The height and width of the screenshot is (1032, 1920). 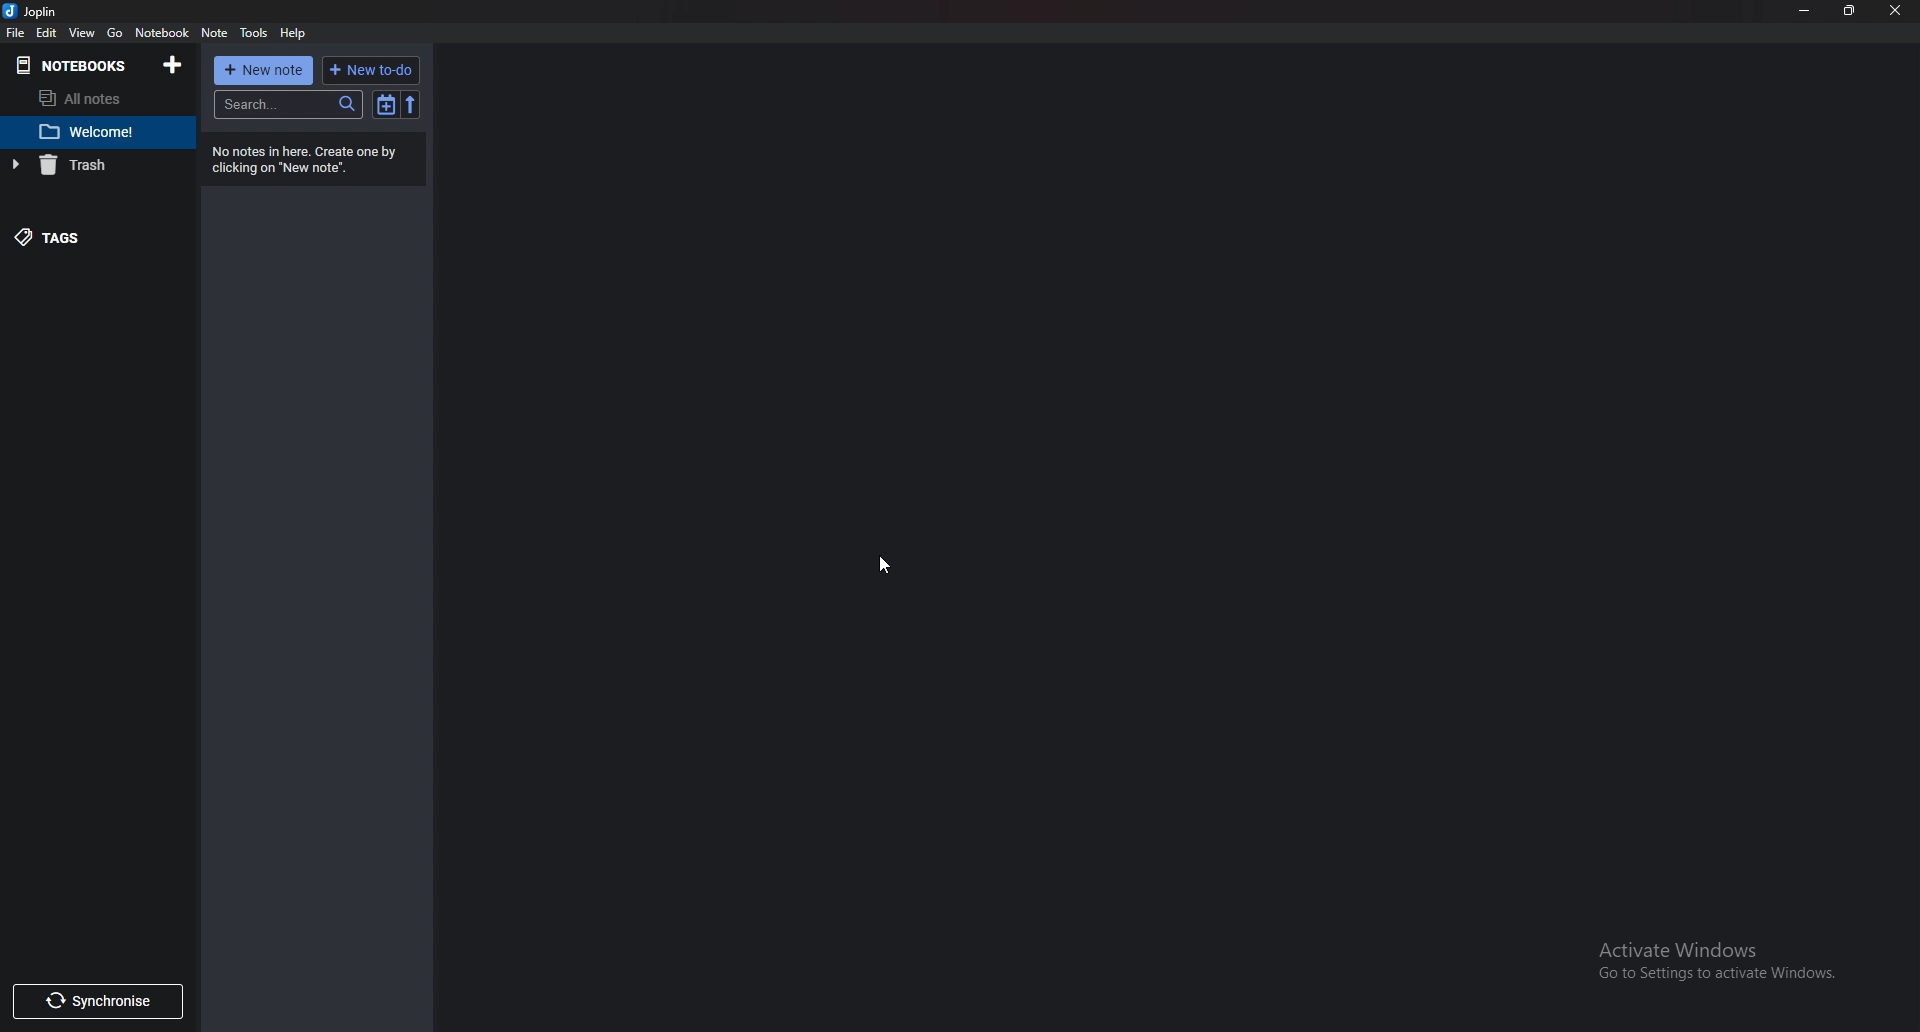 What do you see at coordinates (46, 34) in the screenshot?
I see `Edit` at bounding box center [46, 34].